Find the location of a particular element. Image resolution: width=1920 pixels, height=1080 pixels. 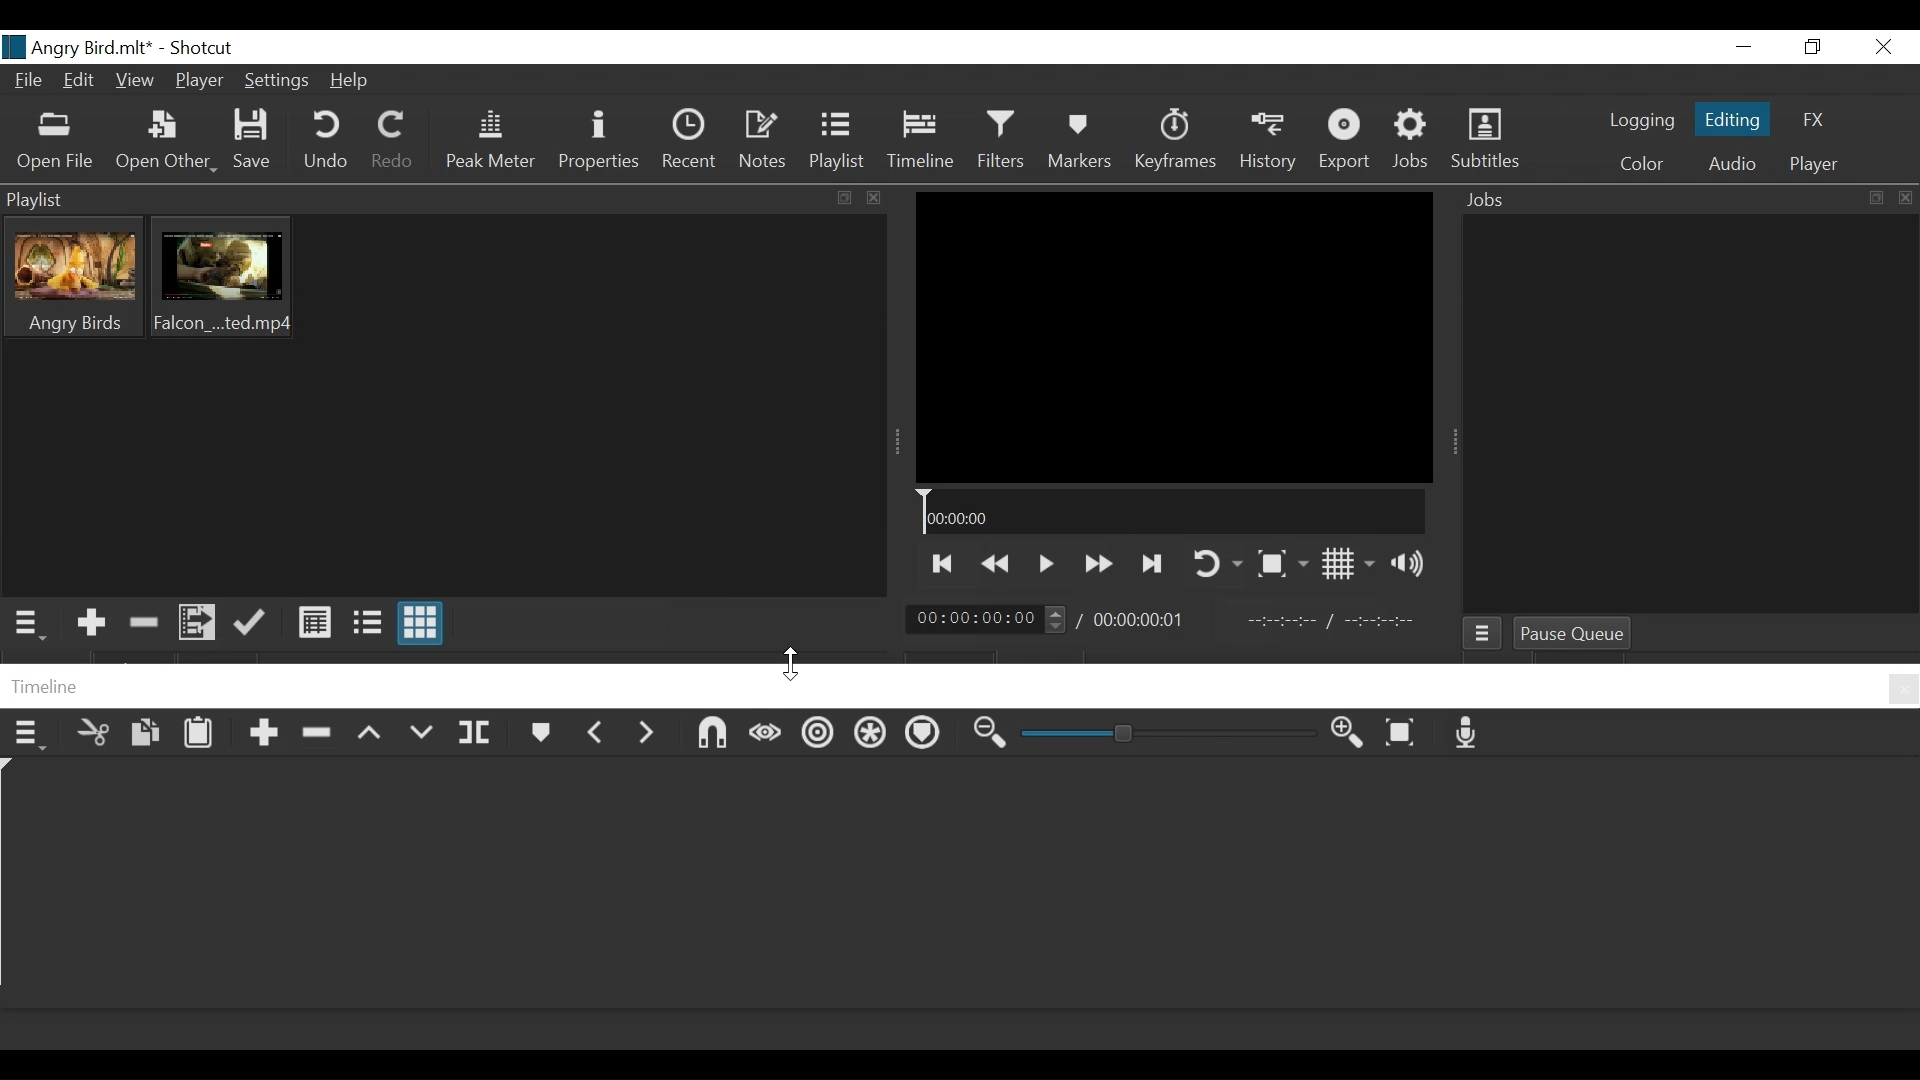

Save is located at coordinates (257, 140).